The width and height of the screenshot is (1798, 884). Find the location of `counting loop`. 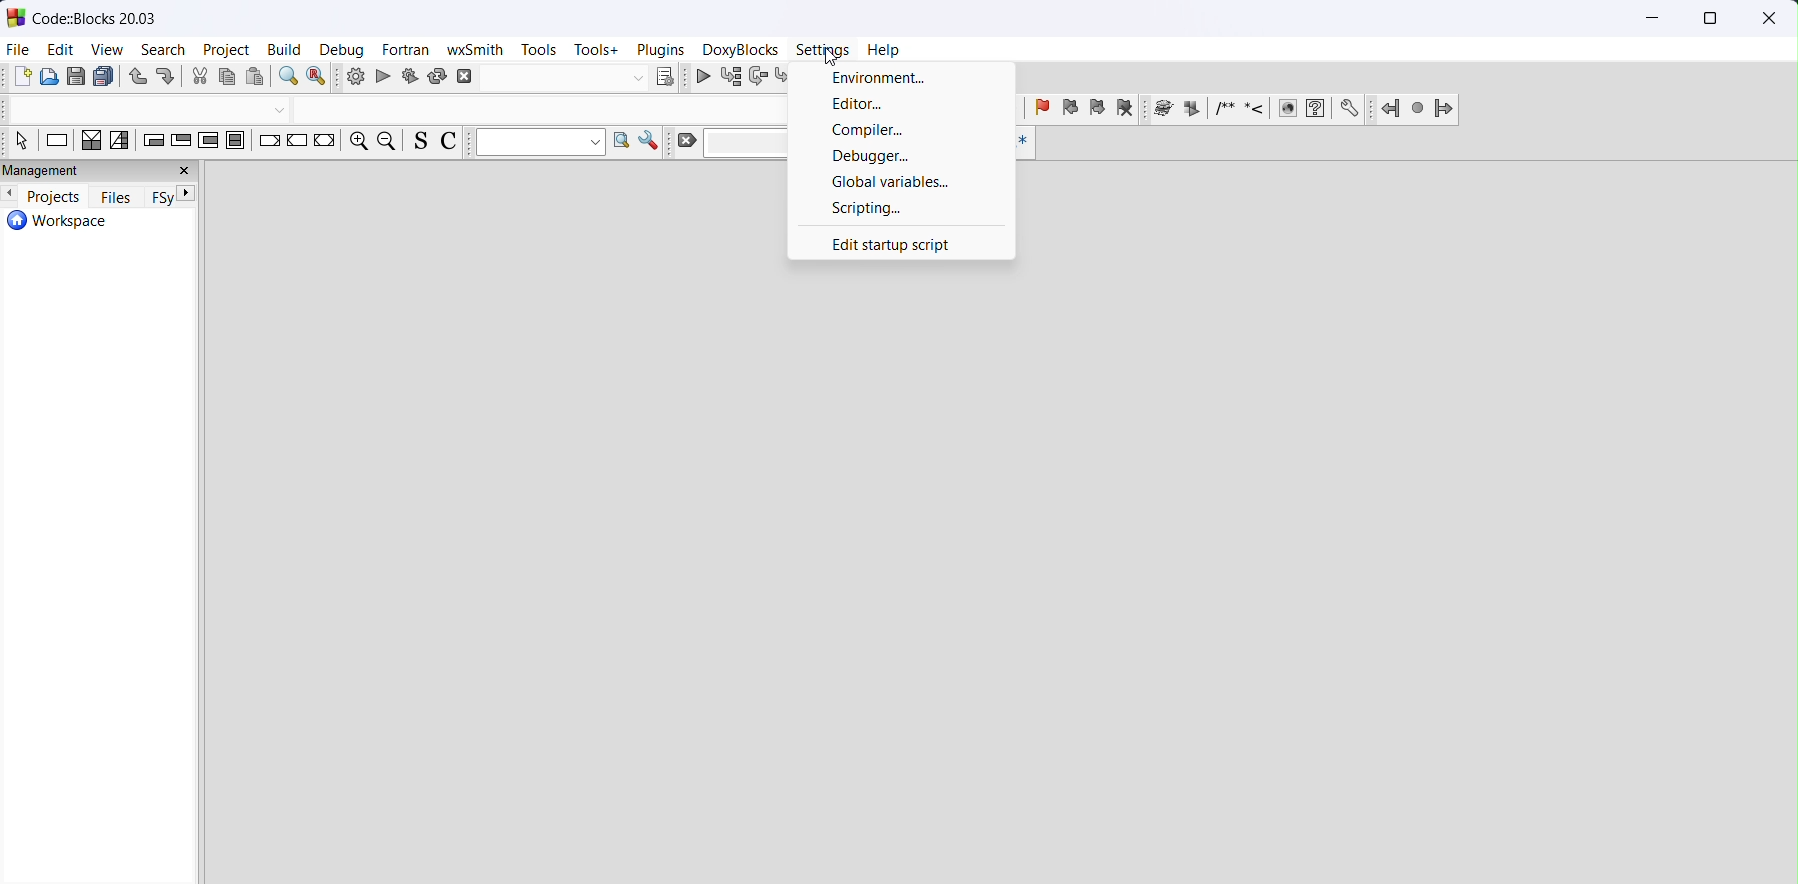

counting loop is located at coordinates (208, 142).